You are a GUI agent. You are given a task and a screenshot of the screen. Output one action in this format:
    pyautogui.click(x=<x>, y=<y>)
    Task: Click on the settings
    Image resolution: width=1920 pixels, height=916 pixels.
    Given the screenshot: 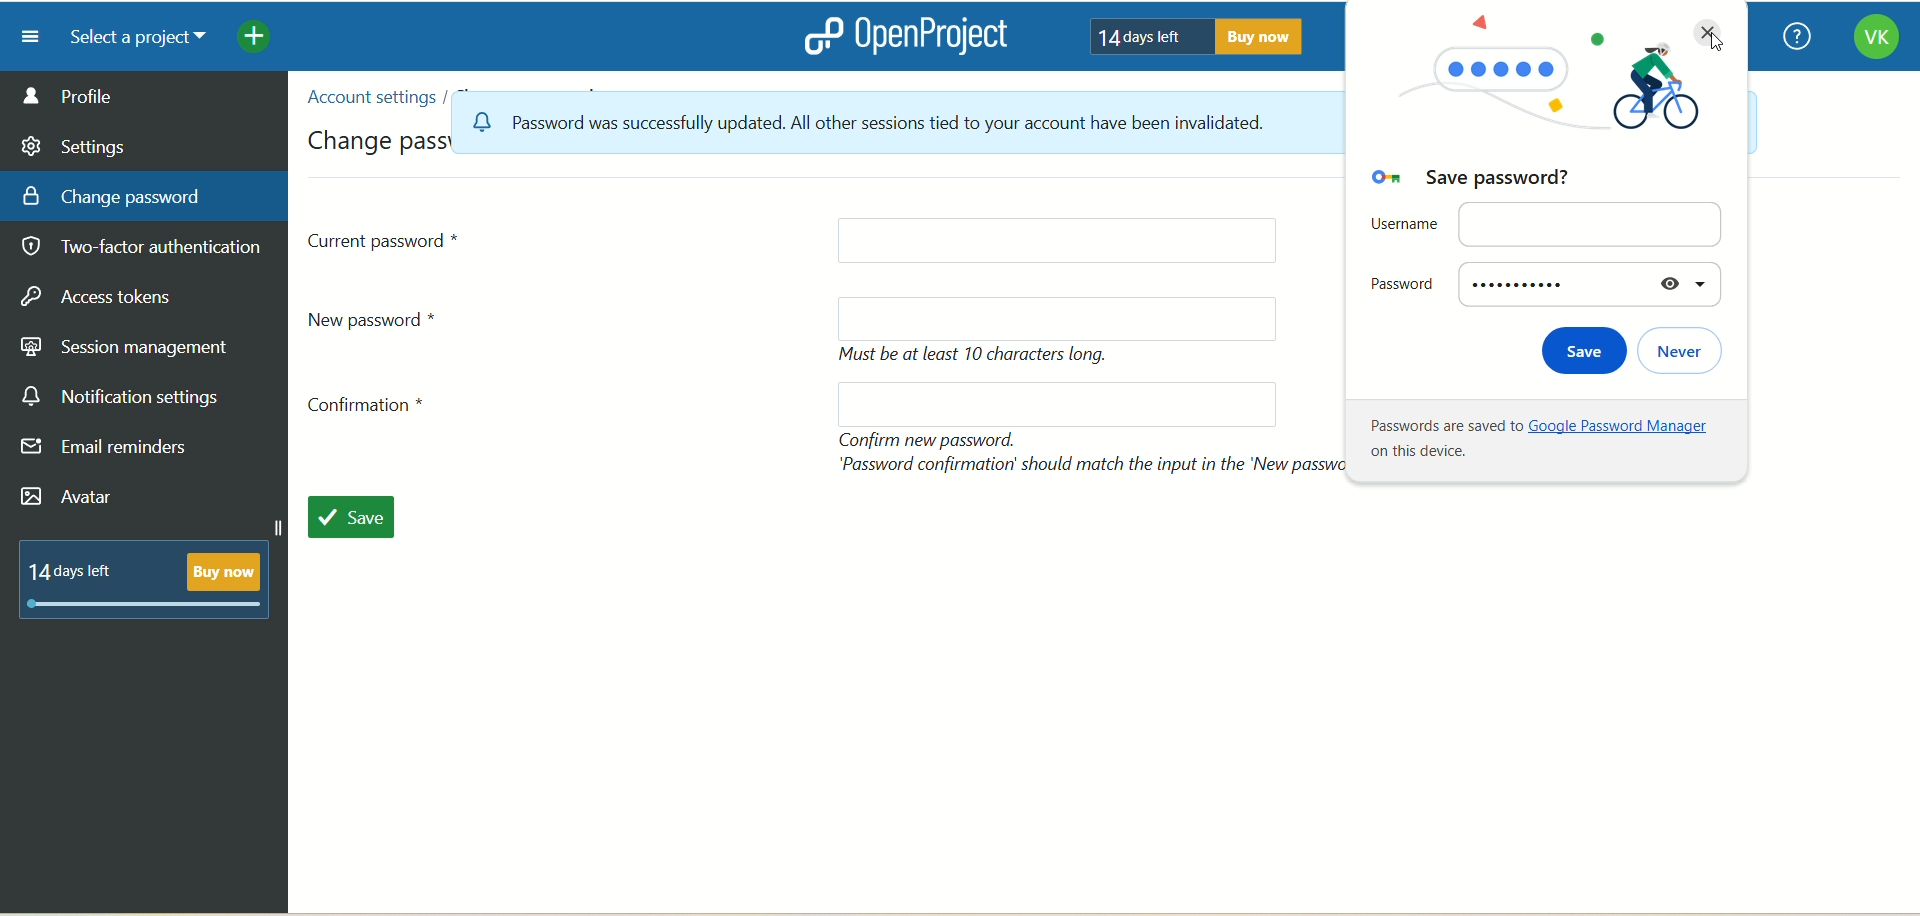 What is the action you would take?
    pyautogui.click(x=75, y=143)
    